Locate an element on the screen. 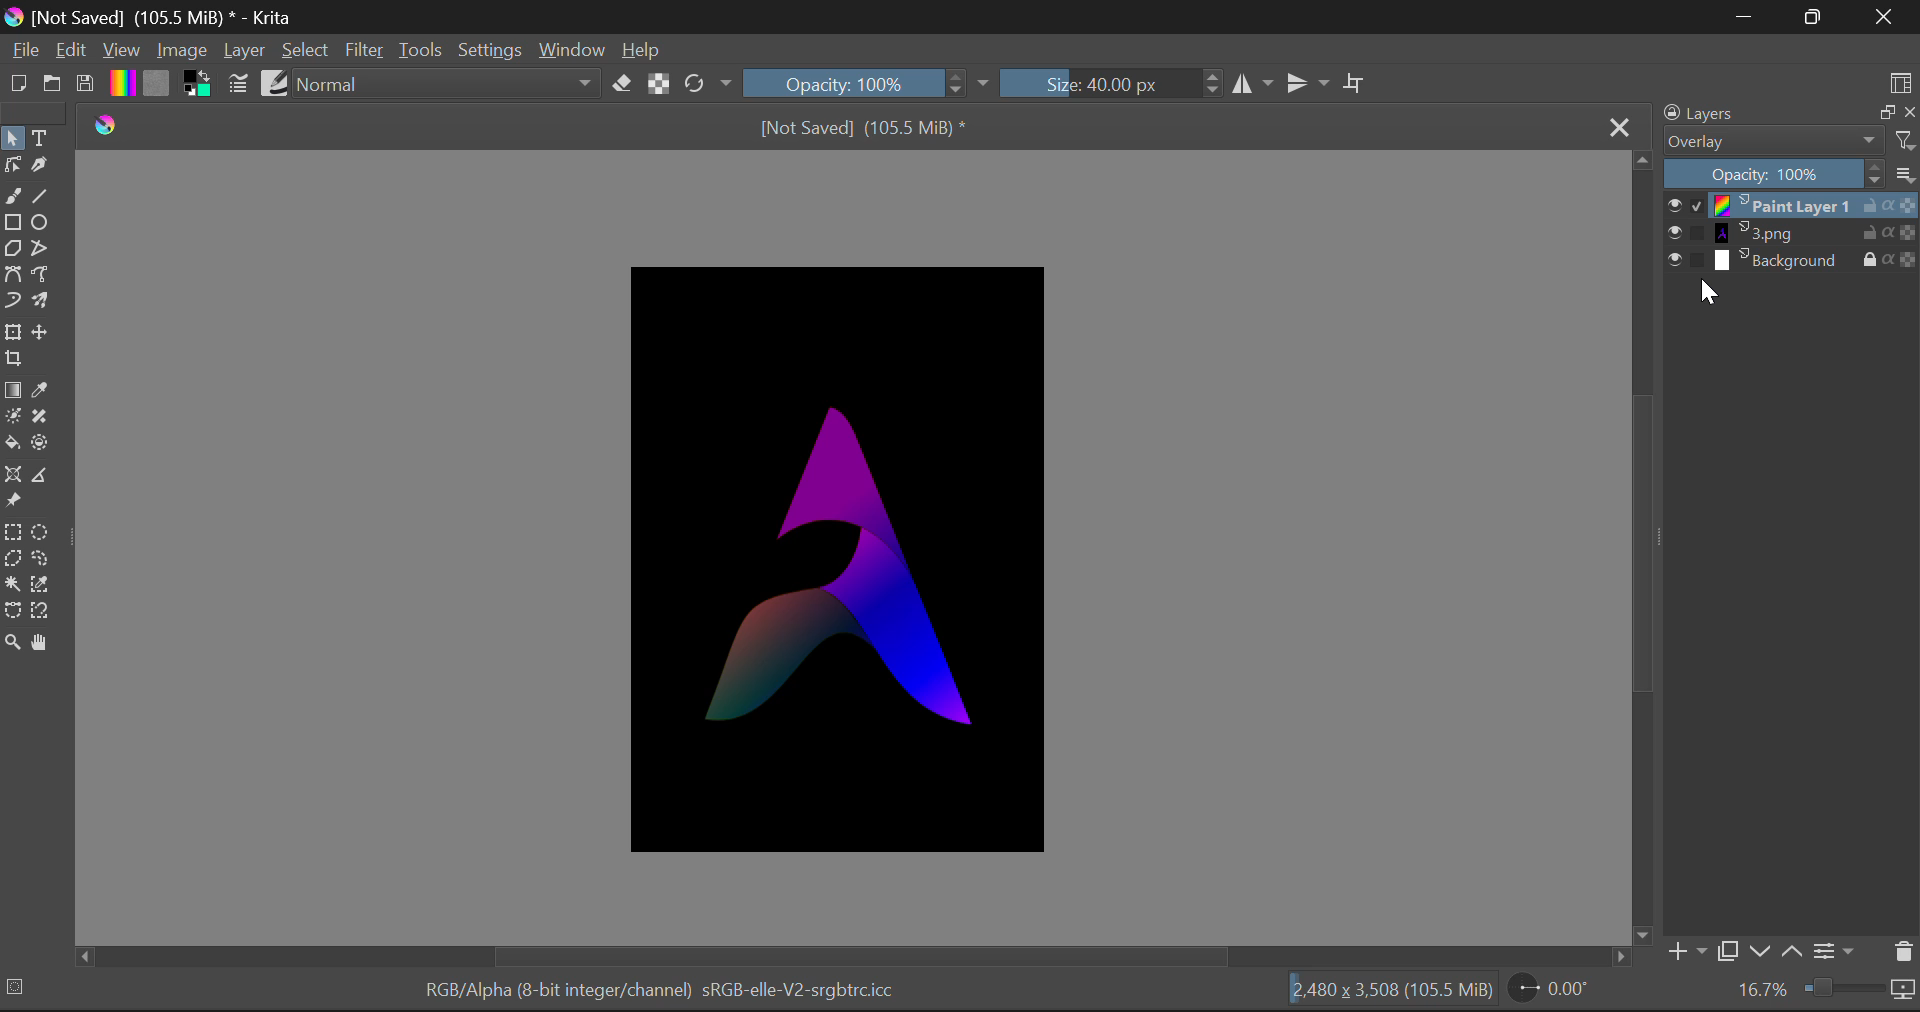  Text is located at coordinates (48, 138).